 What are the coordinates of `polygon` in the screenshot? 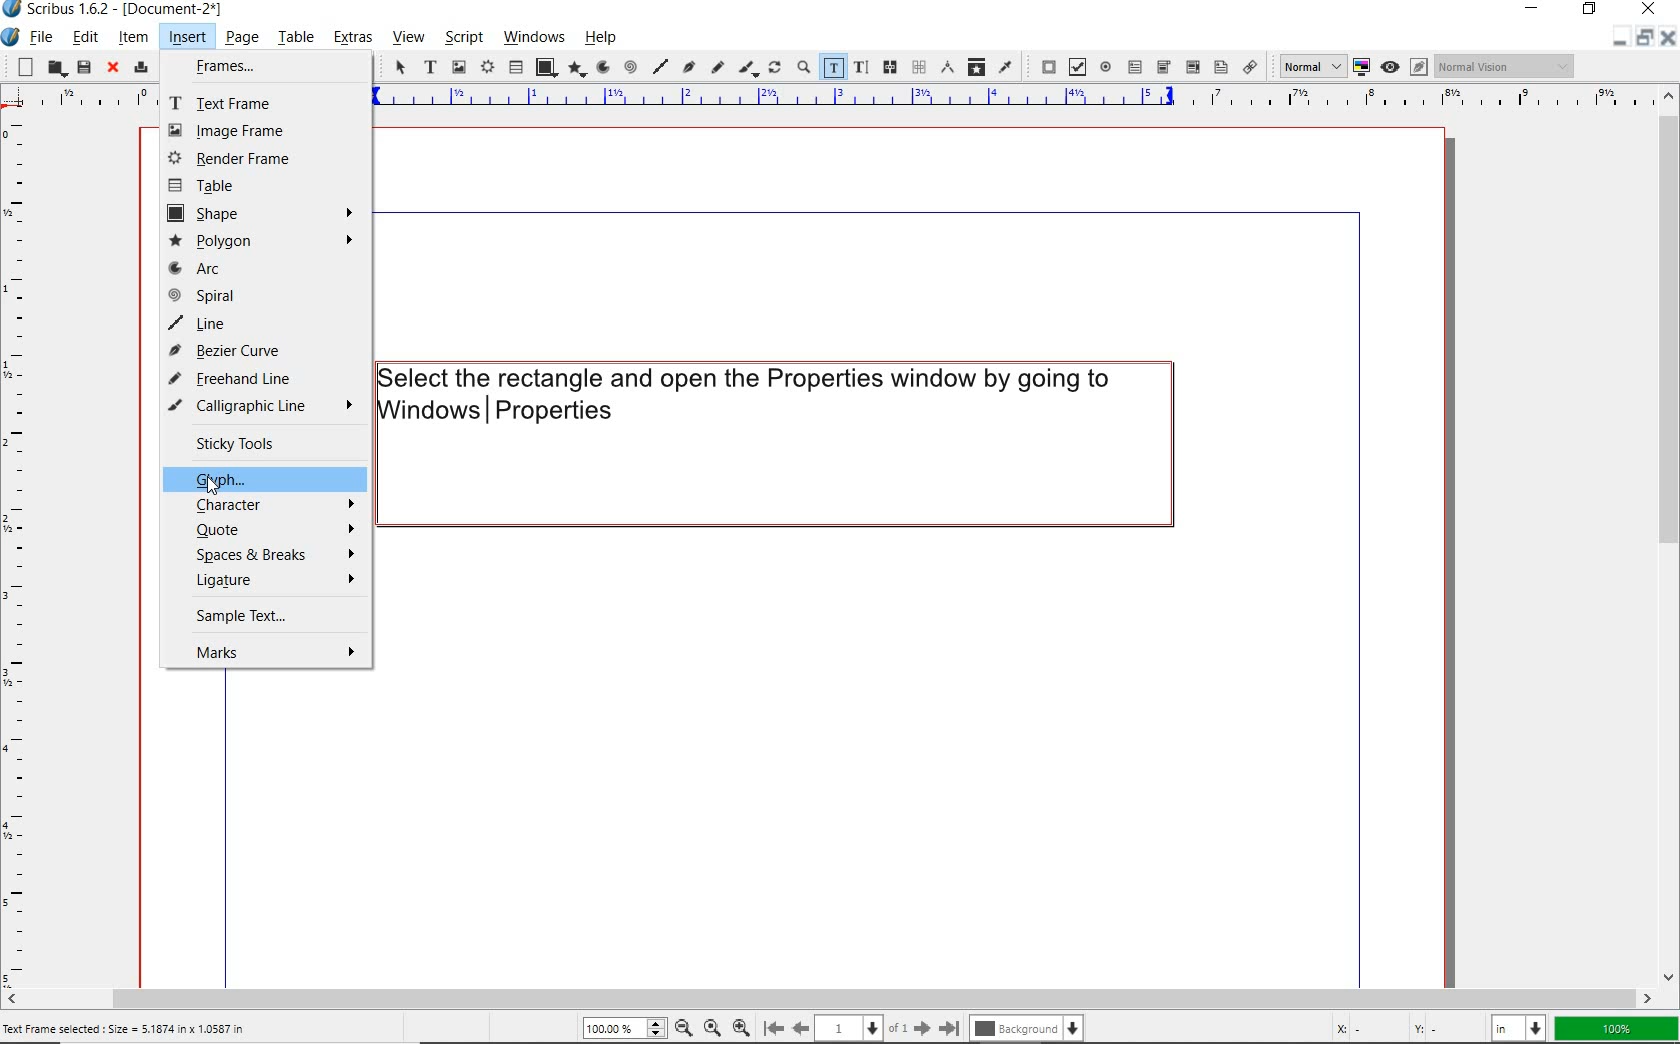 It's located at (265, 240).